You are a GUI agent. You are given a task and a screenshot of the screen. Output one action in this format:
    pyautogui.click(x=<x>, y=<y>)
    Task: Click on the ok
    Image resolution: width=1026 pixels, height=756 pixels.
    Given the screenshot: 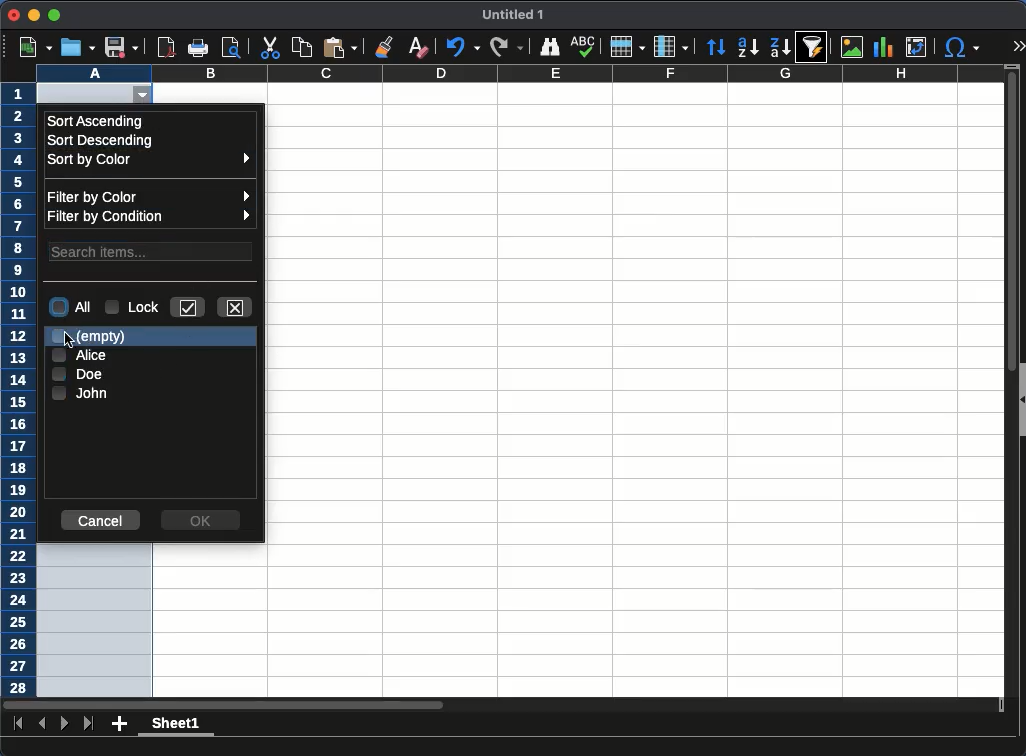 What is the action you would take?
    pyautogui.click(x=201, y=520)
    